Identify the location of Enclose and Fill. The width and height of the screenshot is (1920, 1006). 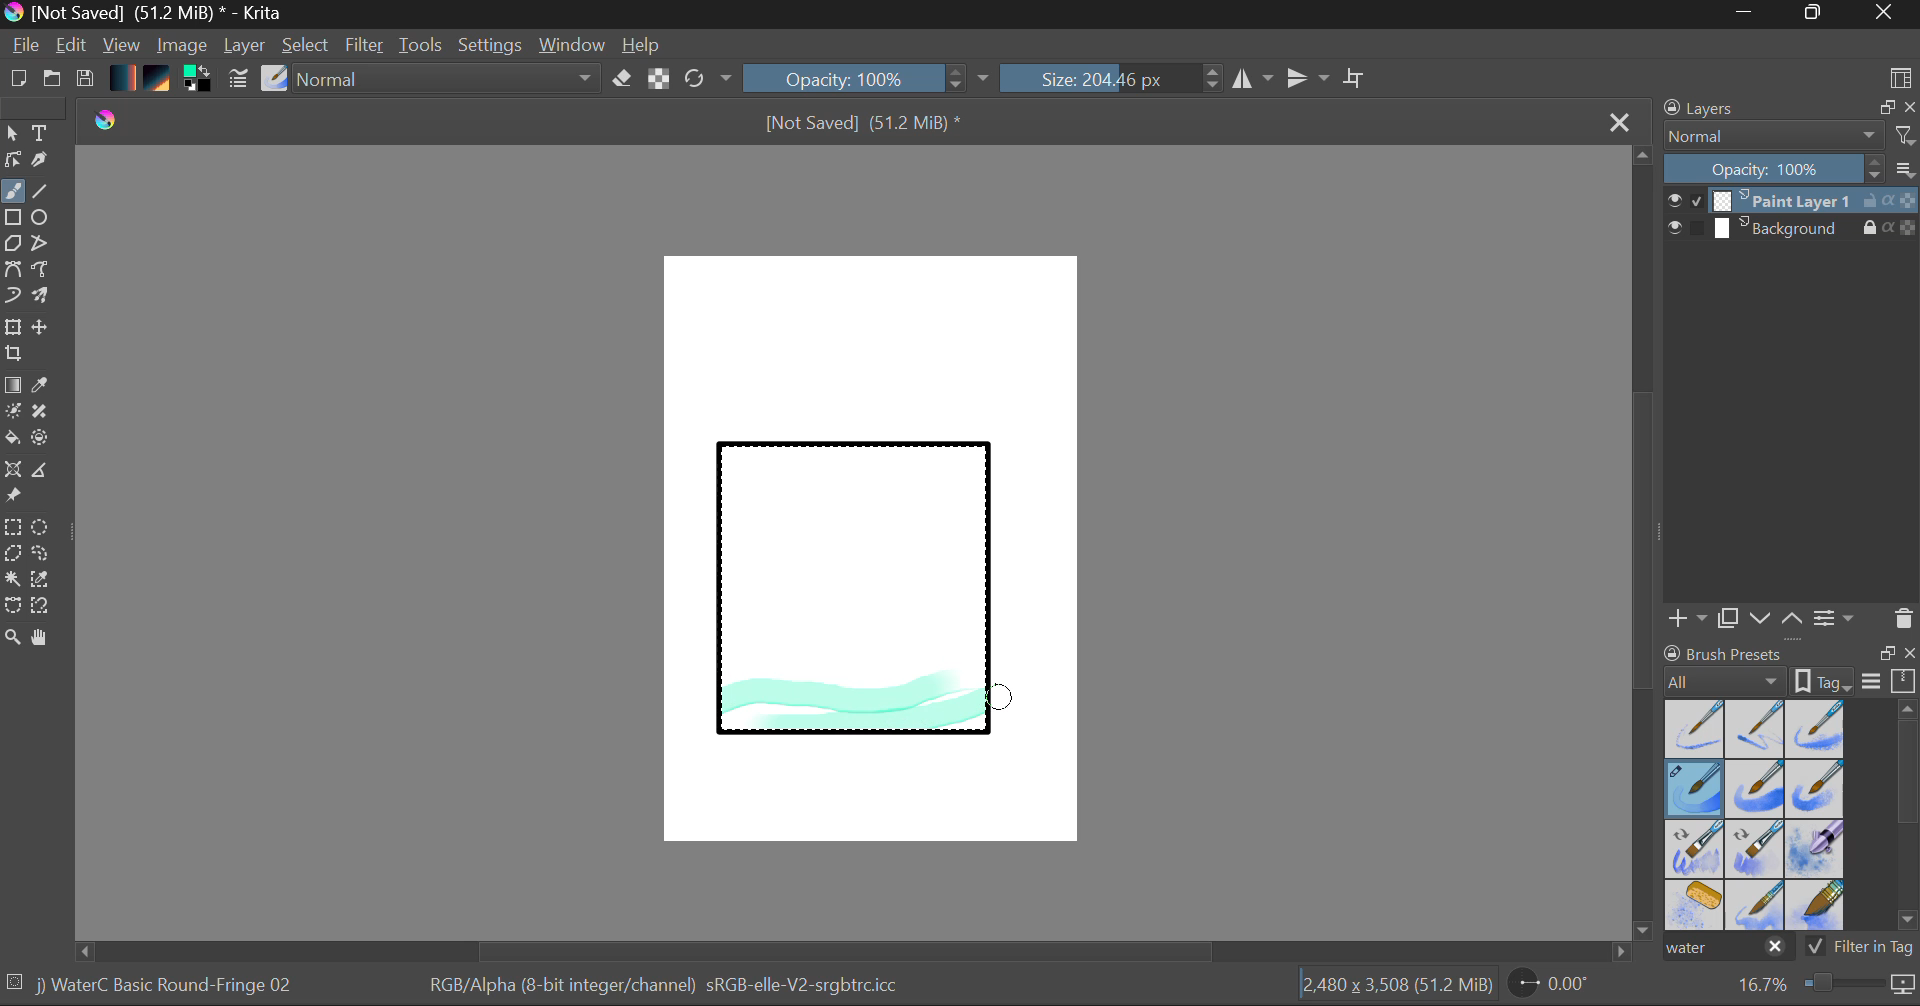
(44, 440).